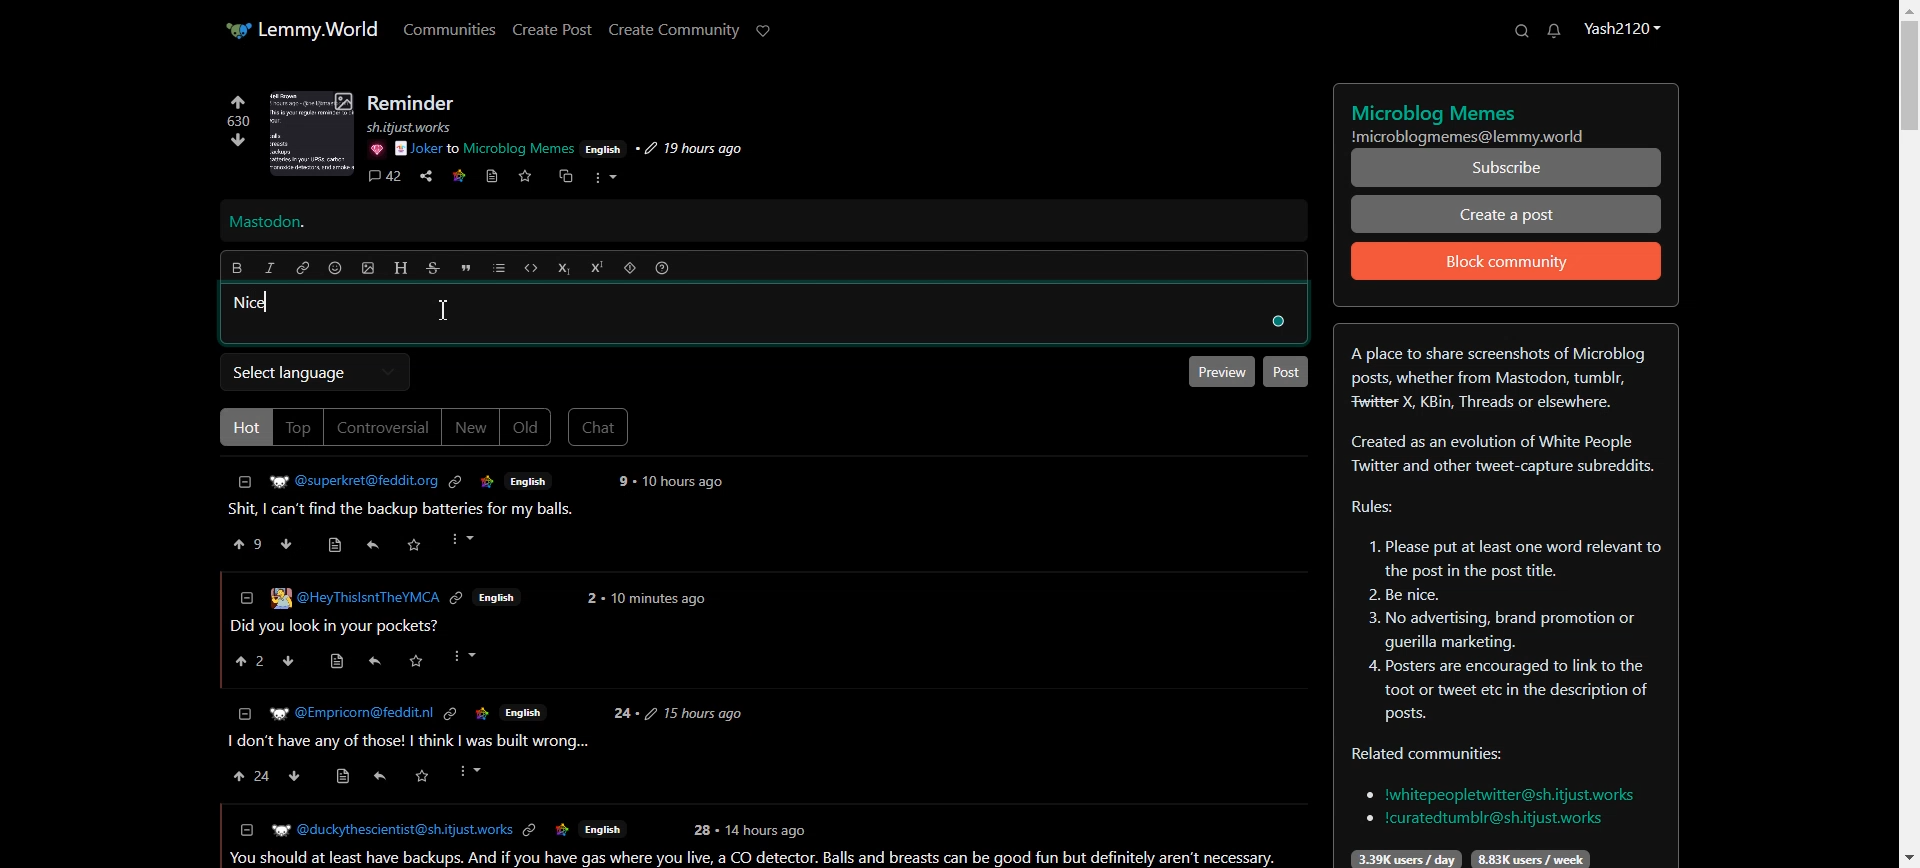 The width and height of the screenshot is (1920, 868). Describe the element at coordinates (465, 540) in the screenshot. I see `` at that location.